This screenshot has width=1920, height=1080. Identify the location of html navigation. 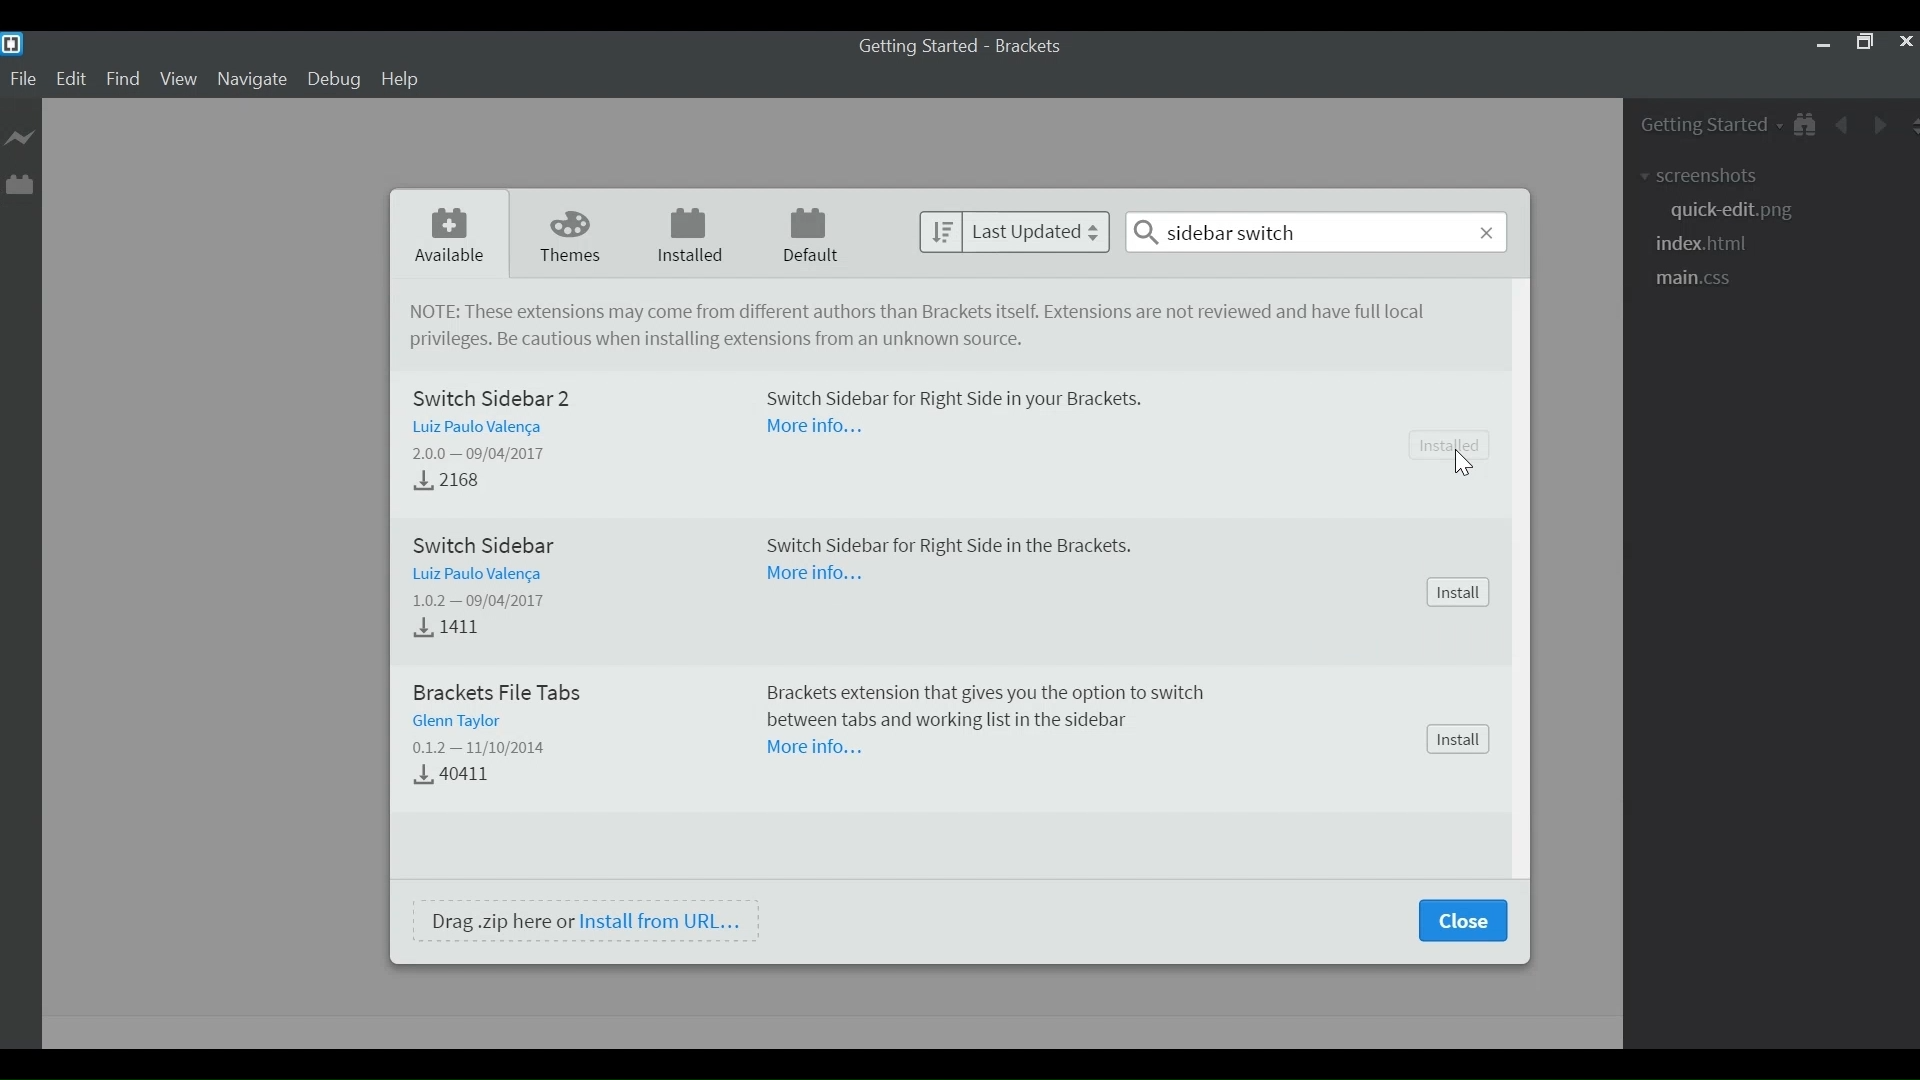
(1710, 245).